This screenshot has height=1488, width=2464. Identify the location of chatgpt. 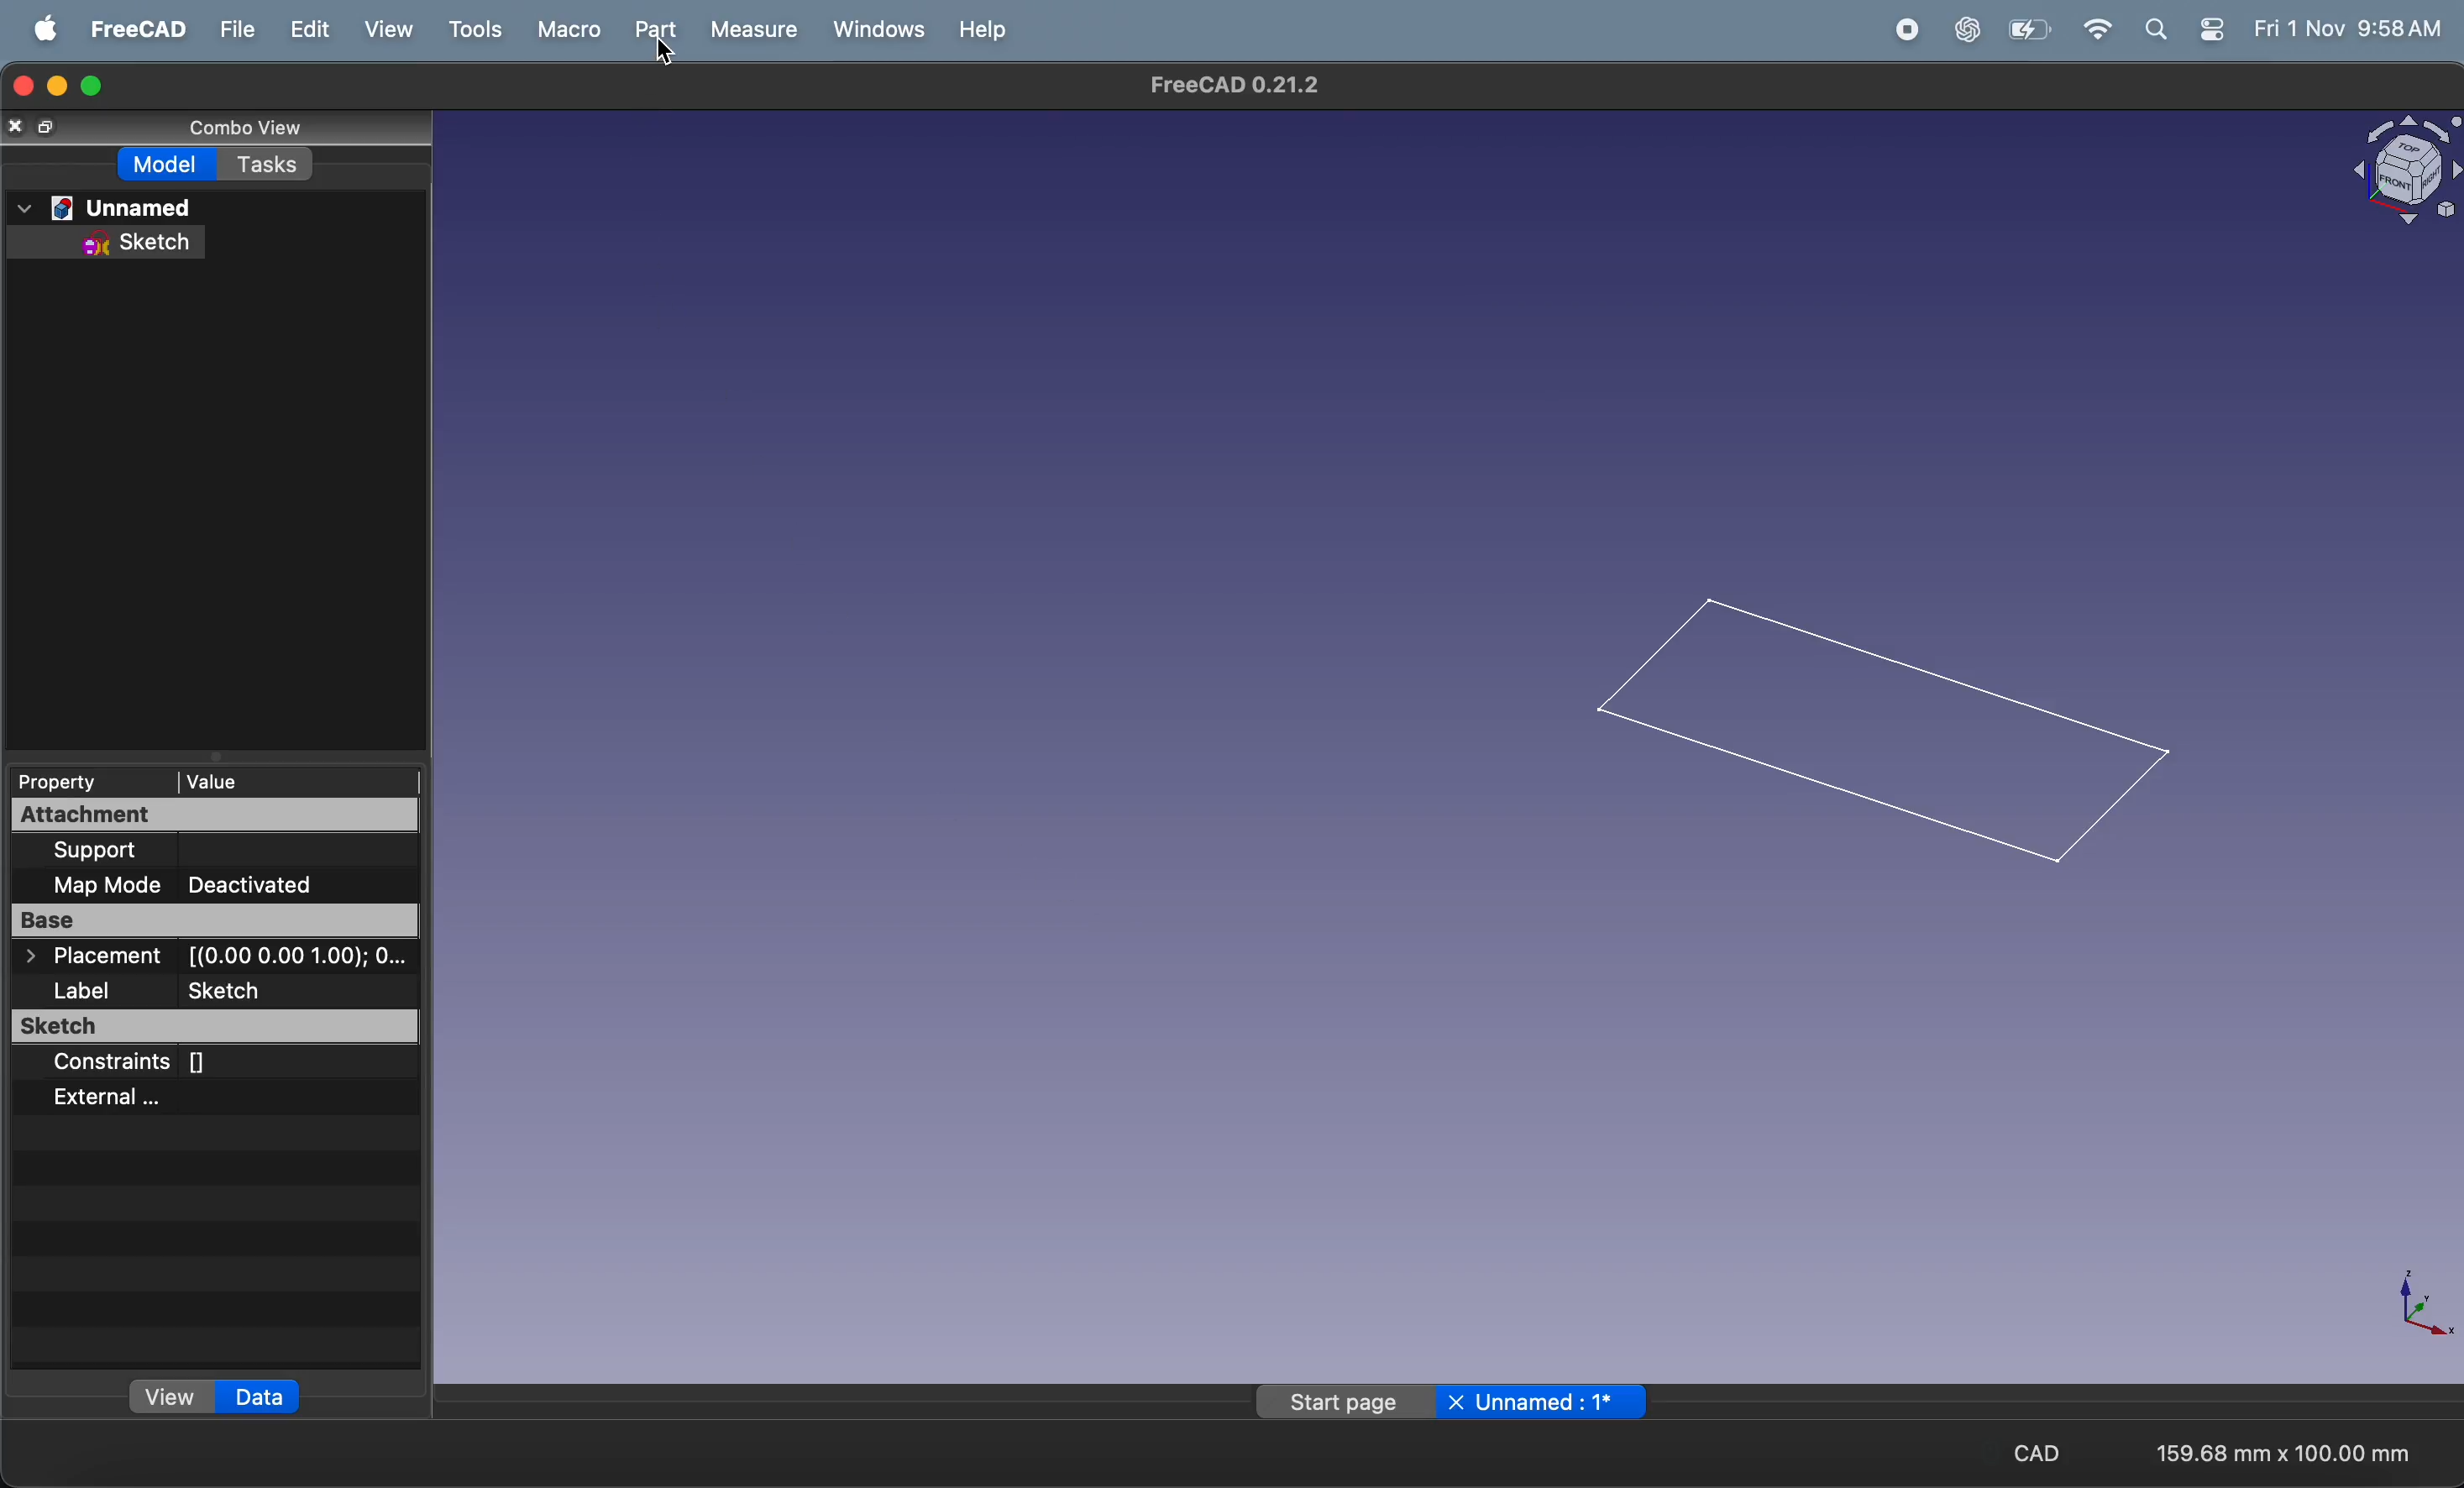
(1964, 29).